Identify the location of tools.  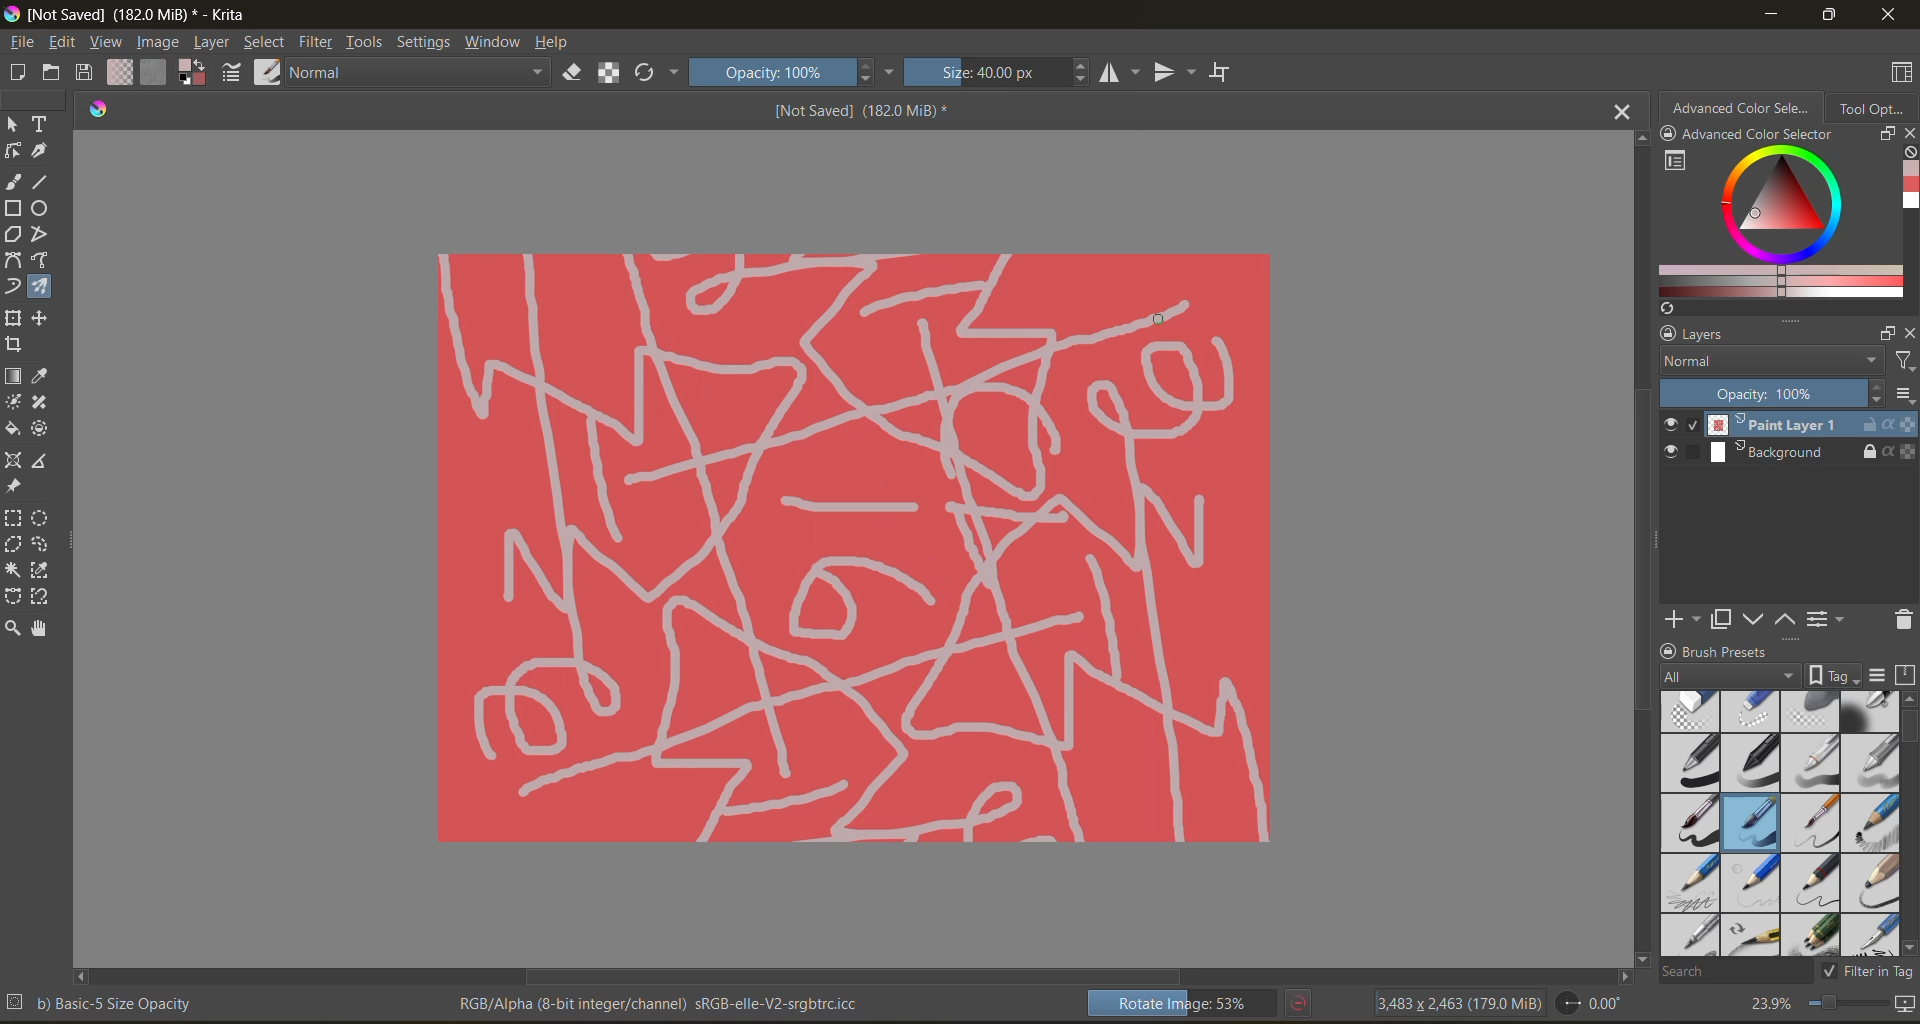
(35, 377).